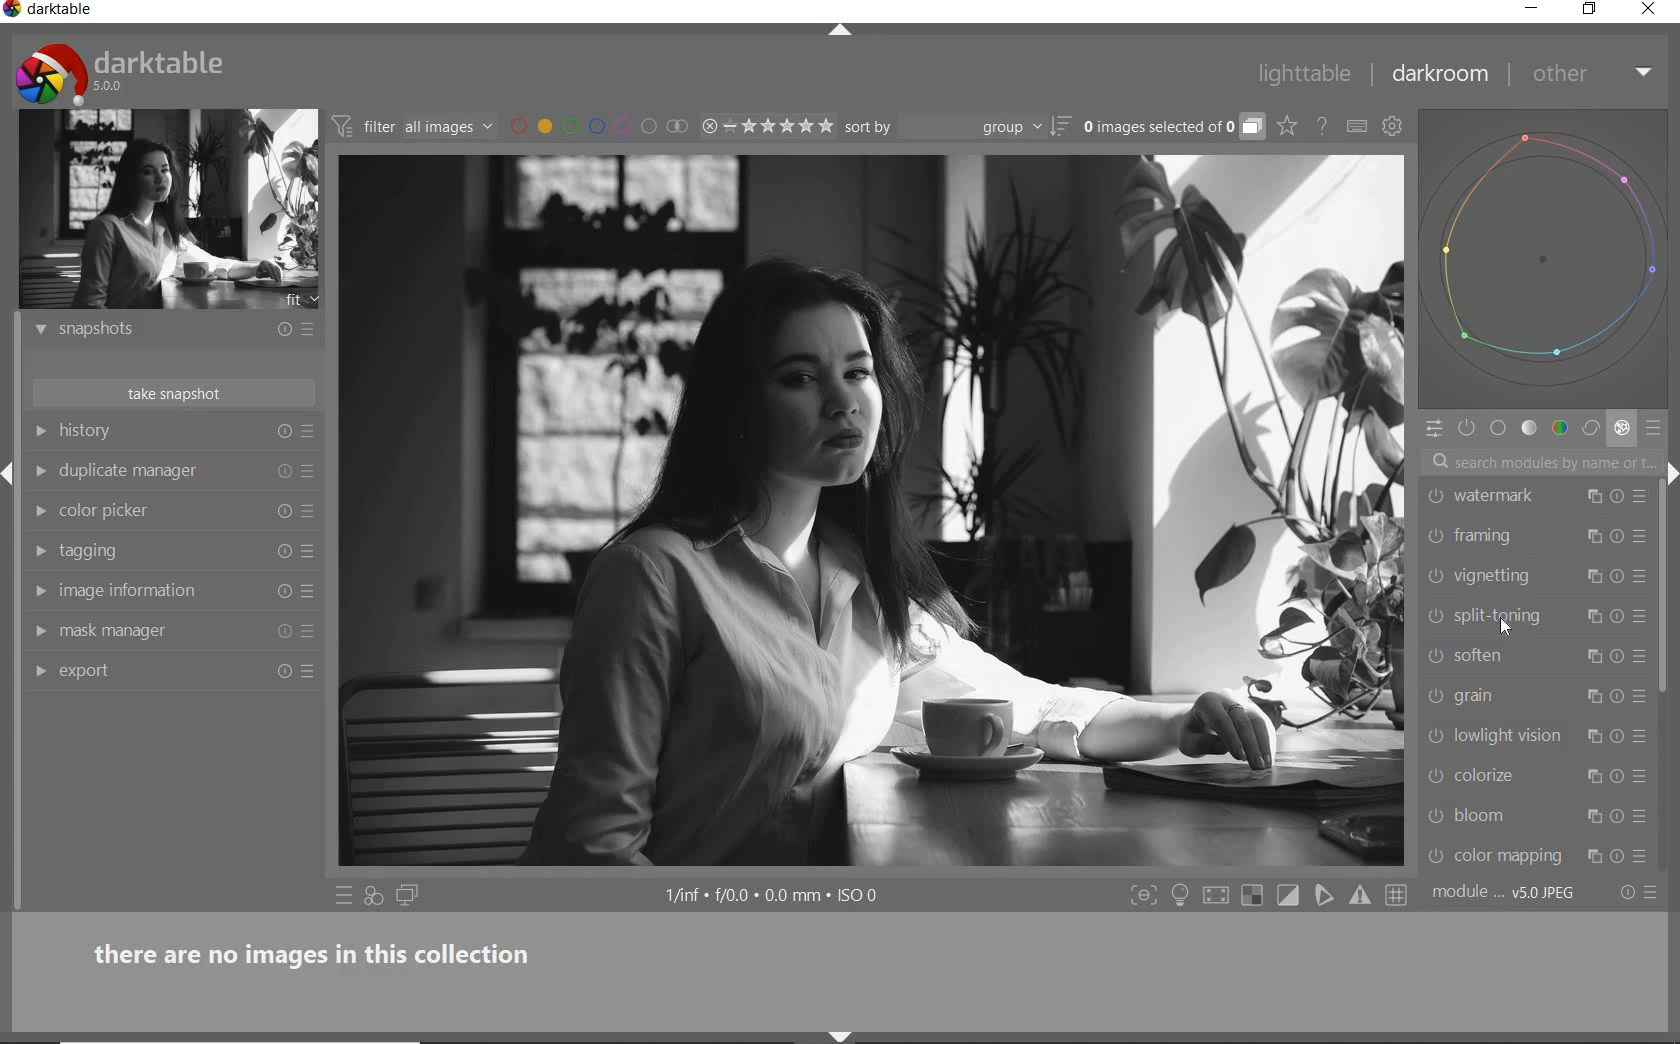  Describe the element at coordinates (1437, 496) in the screenshot. I see `'water mark' is switched off` at that location.